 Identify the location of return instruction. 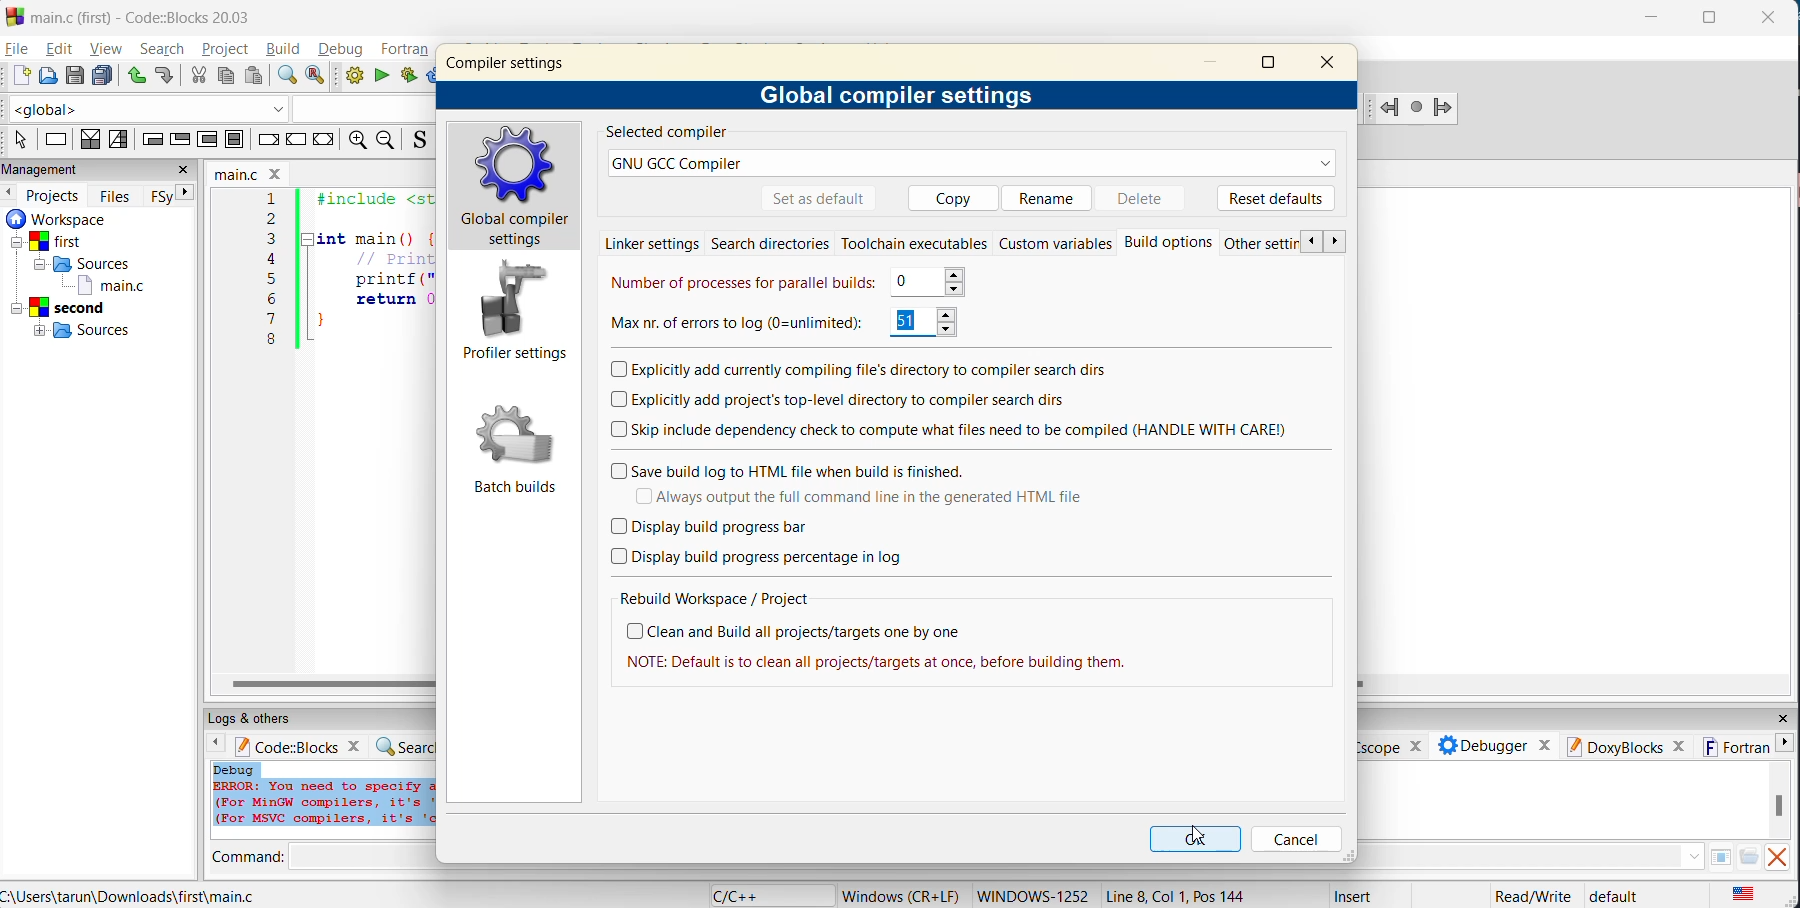
(324, 139).